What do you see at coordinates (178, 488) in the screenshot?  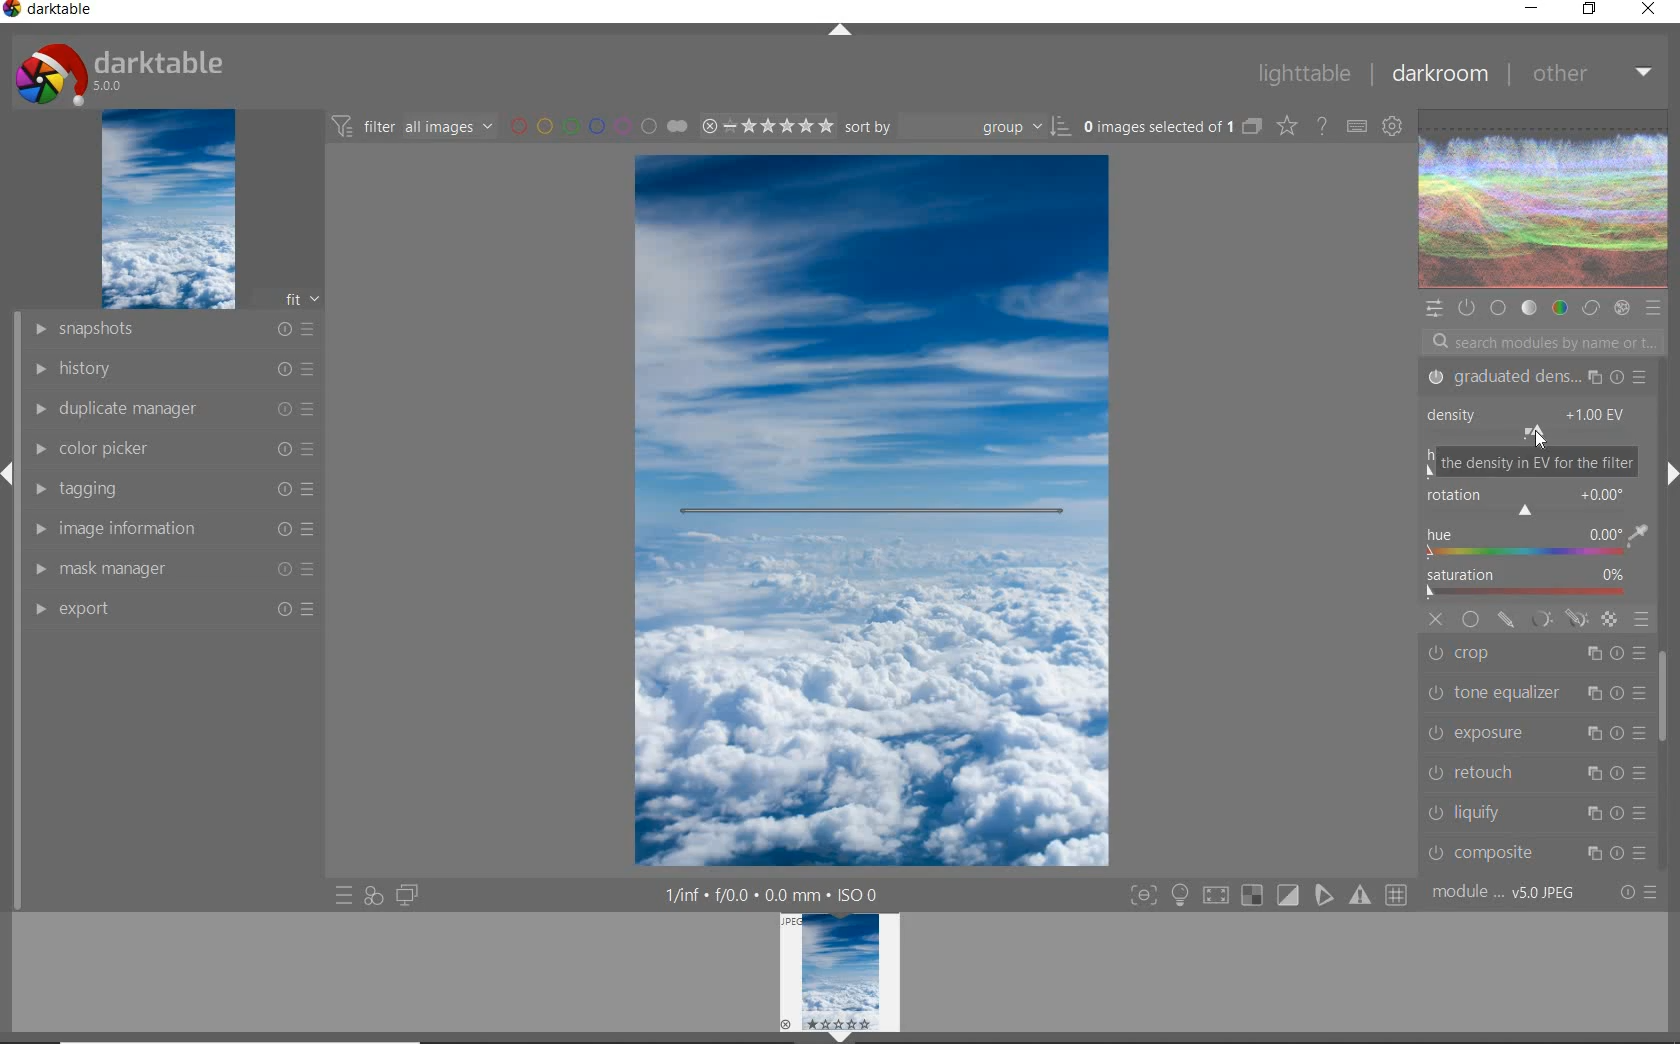 I see `TAGGING` at bounding box center [178, 488].